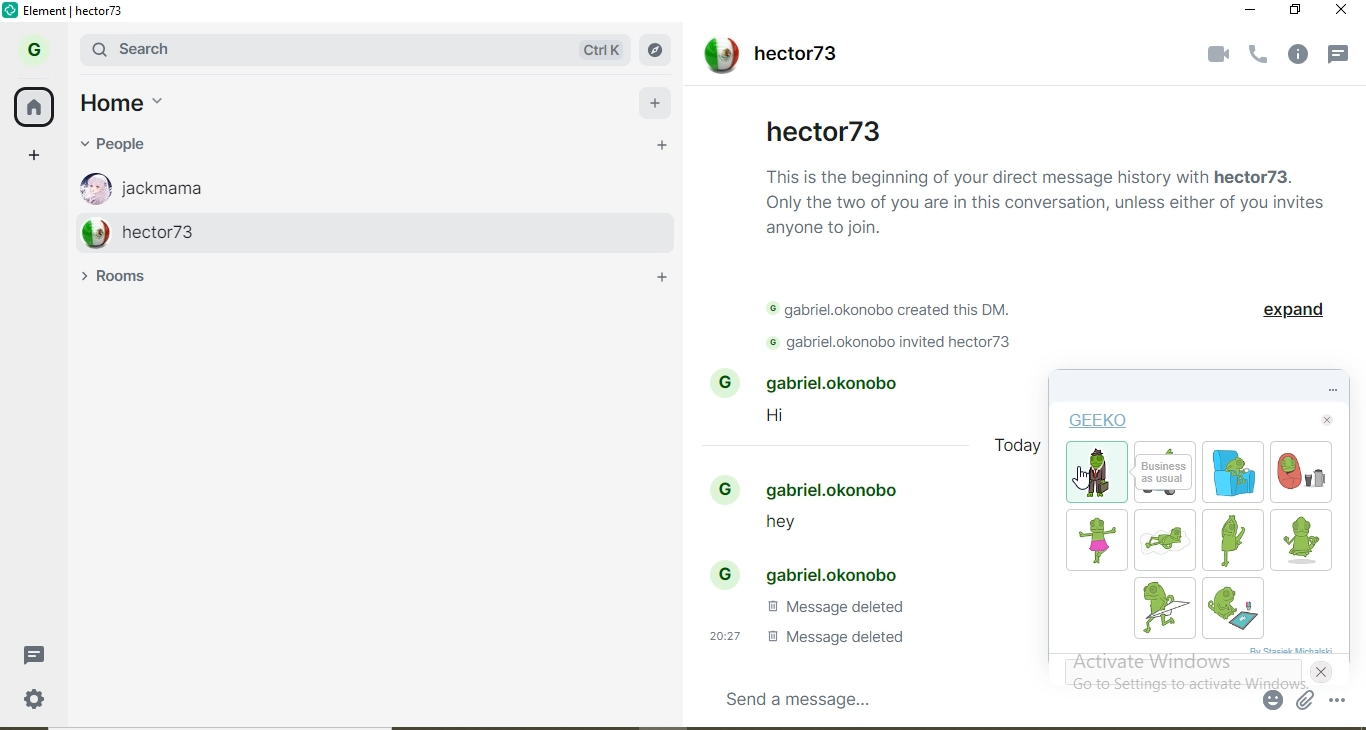 The width and height of the screenshot is (1366, 730). I want to click on people, so click(131, 144).